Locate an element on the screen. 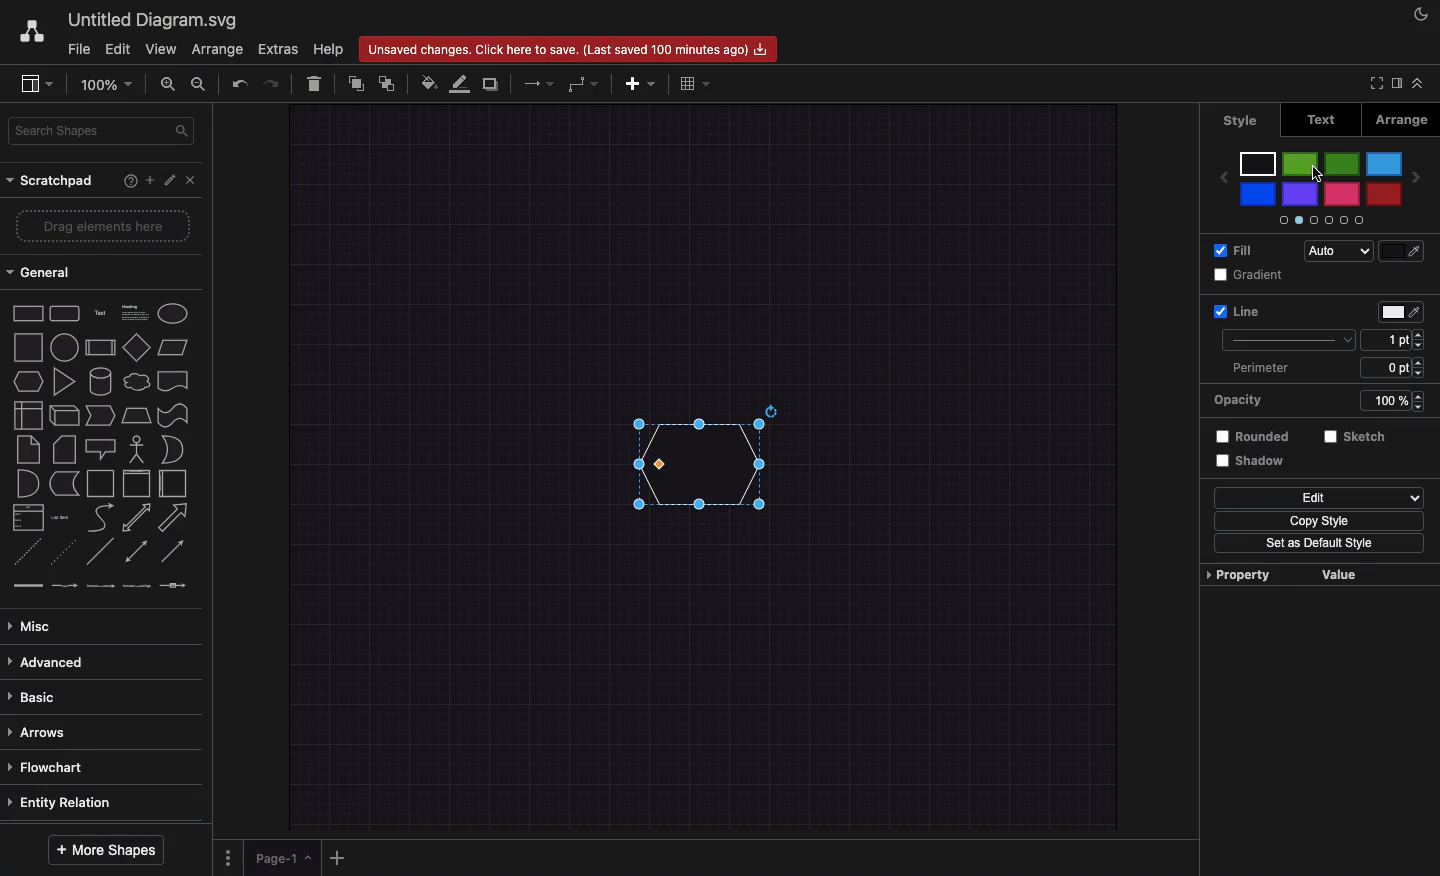 The width and height of the screenshot is (1440, 876). General  is located at coordinates (42, 270).